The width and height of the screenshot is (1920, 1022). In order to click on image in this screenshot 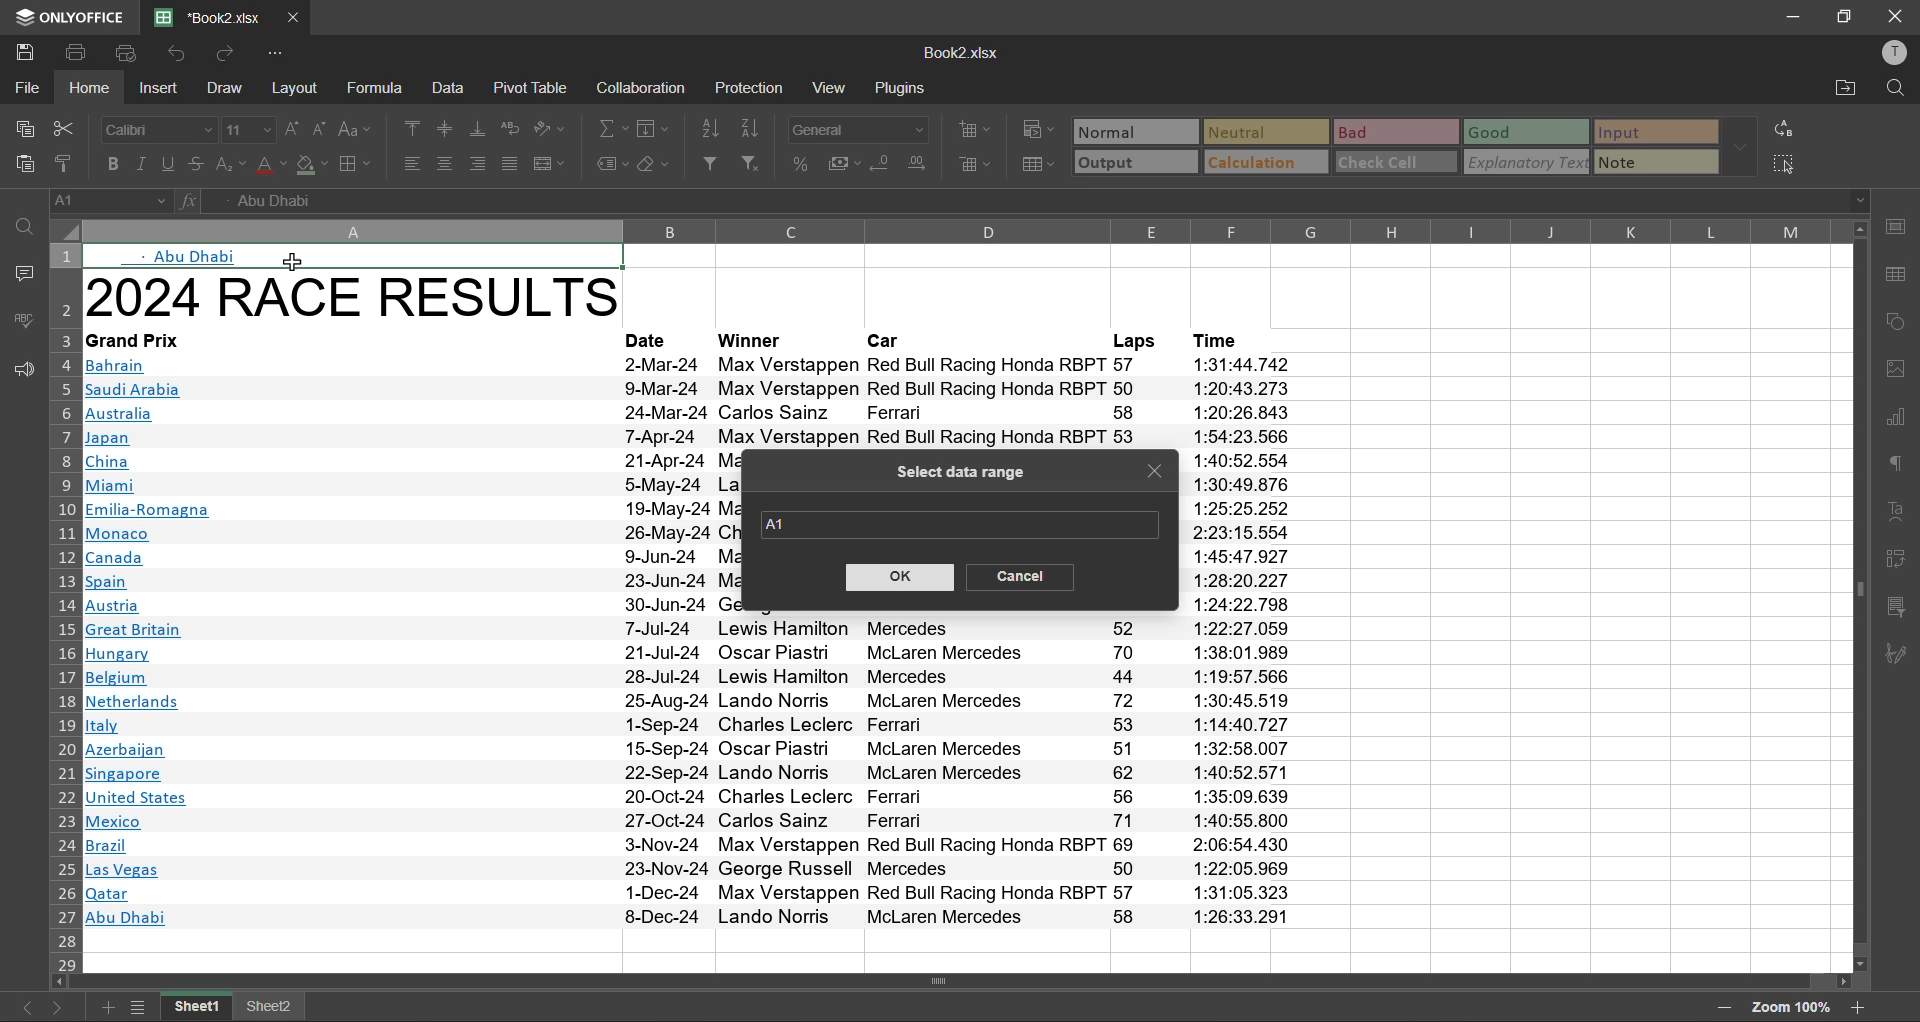, I will do `click(1896, 372)`.